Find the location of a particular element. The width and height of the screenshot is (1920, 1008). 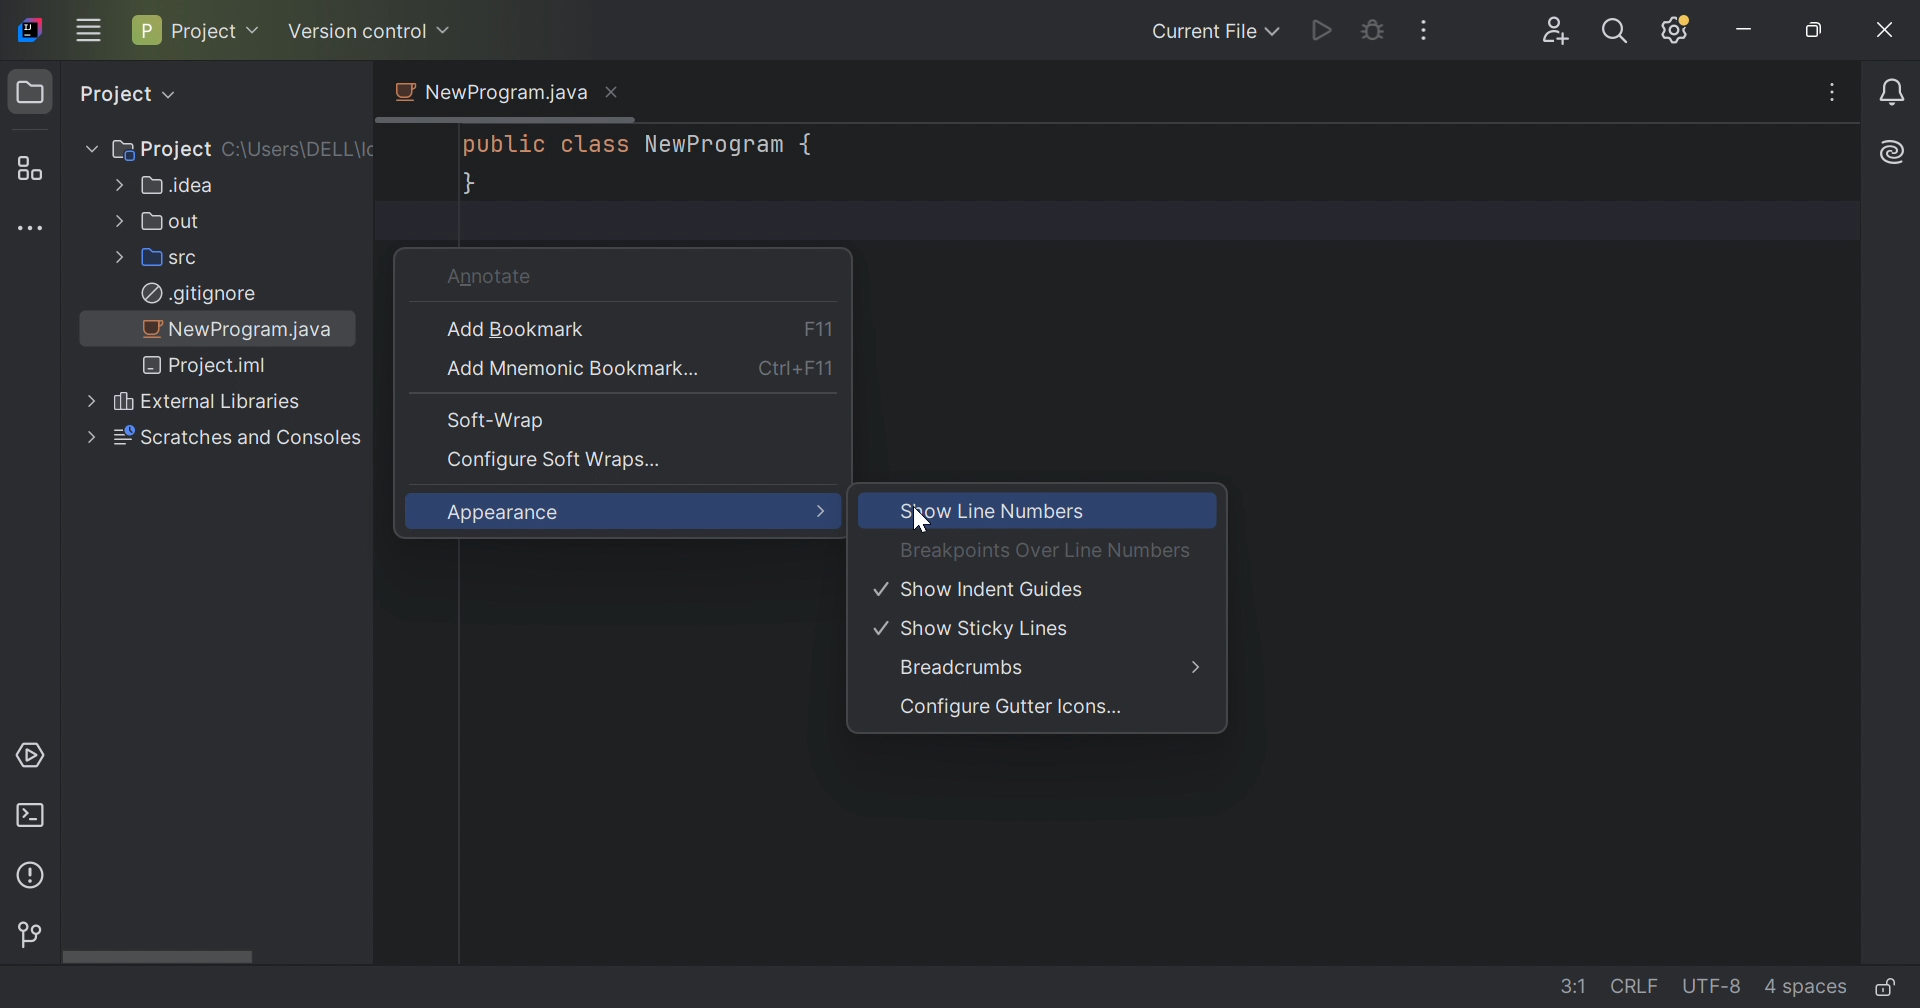

Drop Down is located at coordinates (118, 256).